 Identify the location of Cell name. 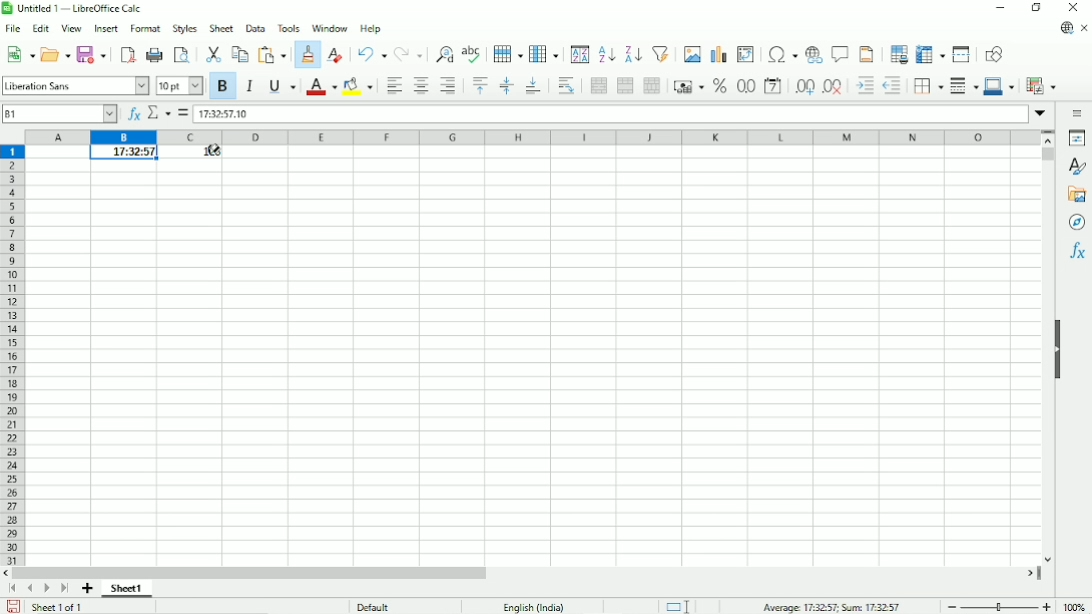
(59, 113).